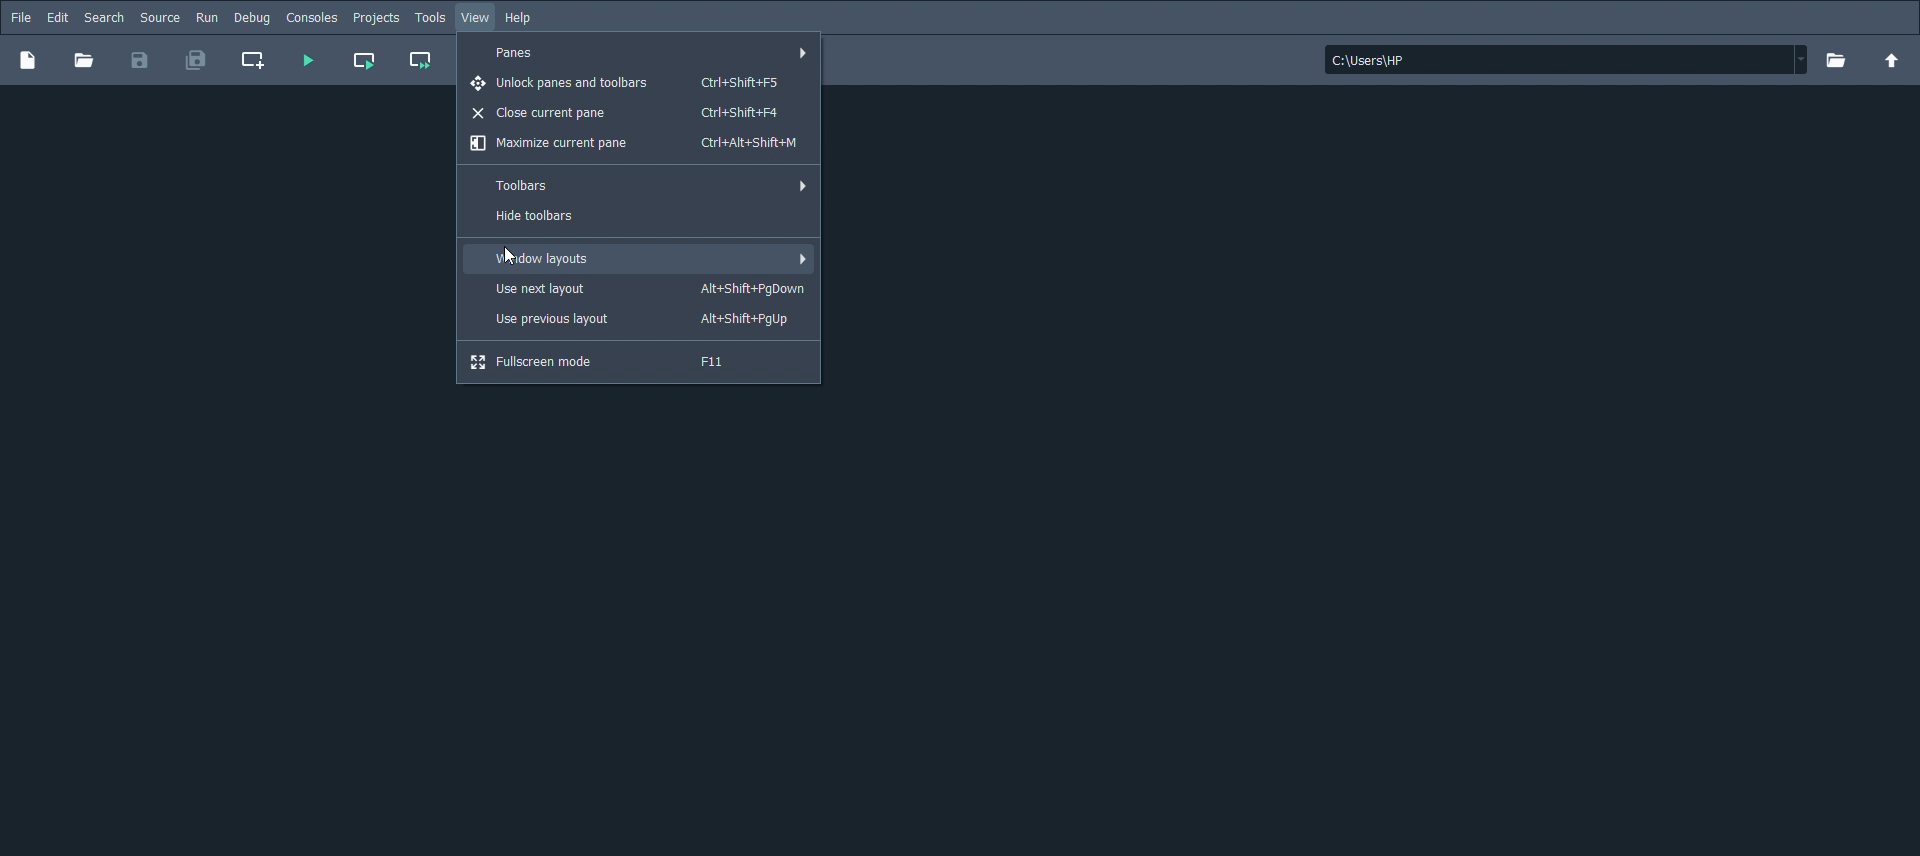  What do you see at coordinates (635, 144) in the screenshot?
I see `Maximize current pane` at bounding box center [635, 144].